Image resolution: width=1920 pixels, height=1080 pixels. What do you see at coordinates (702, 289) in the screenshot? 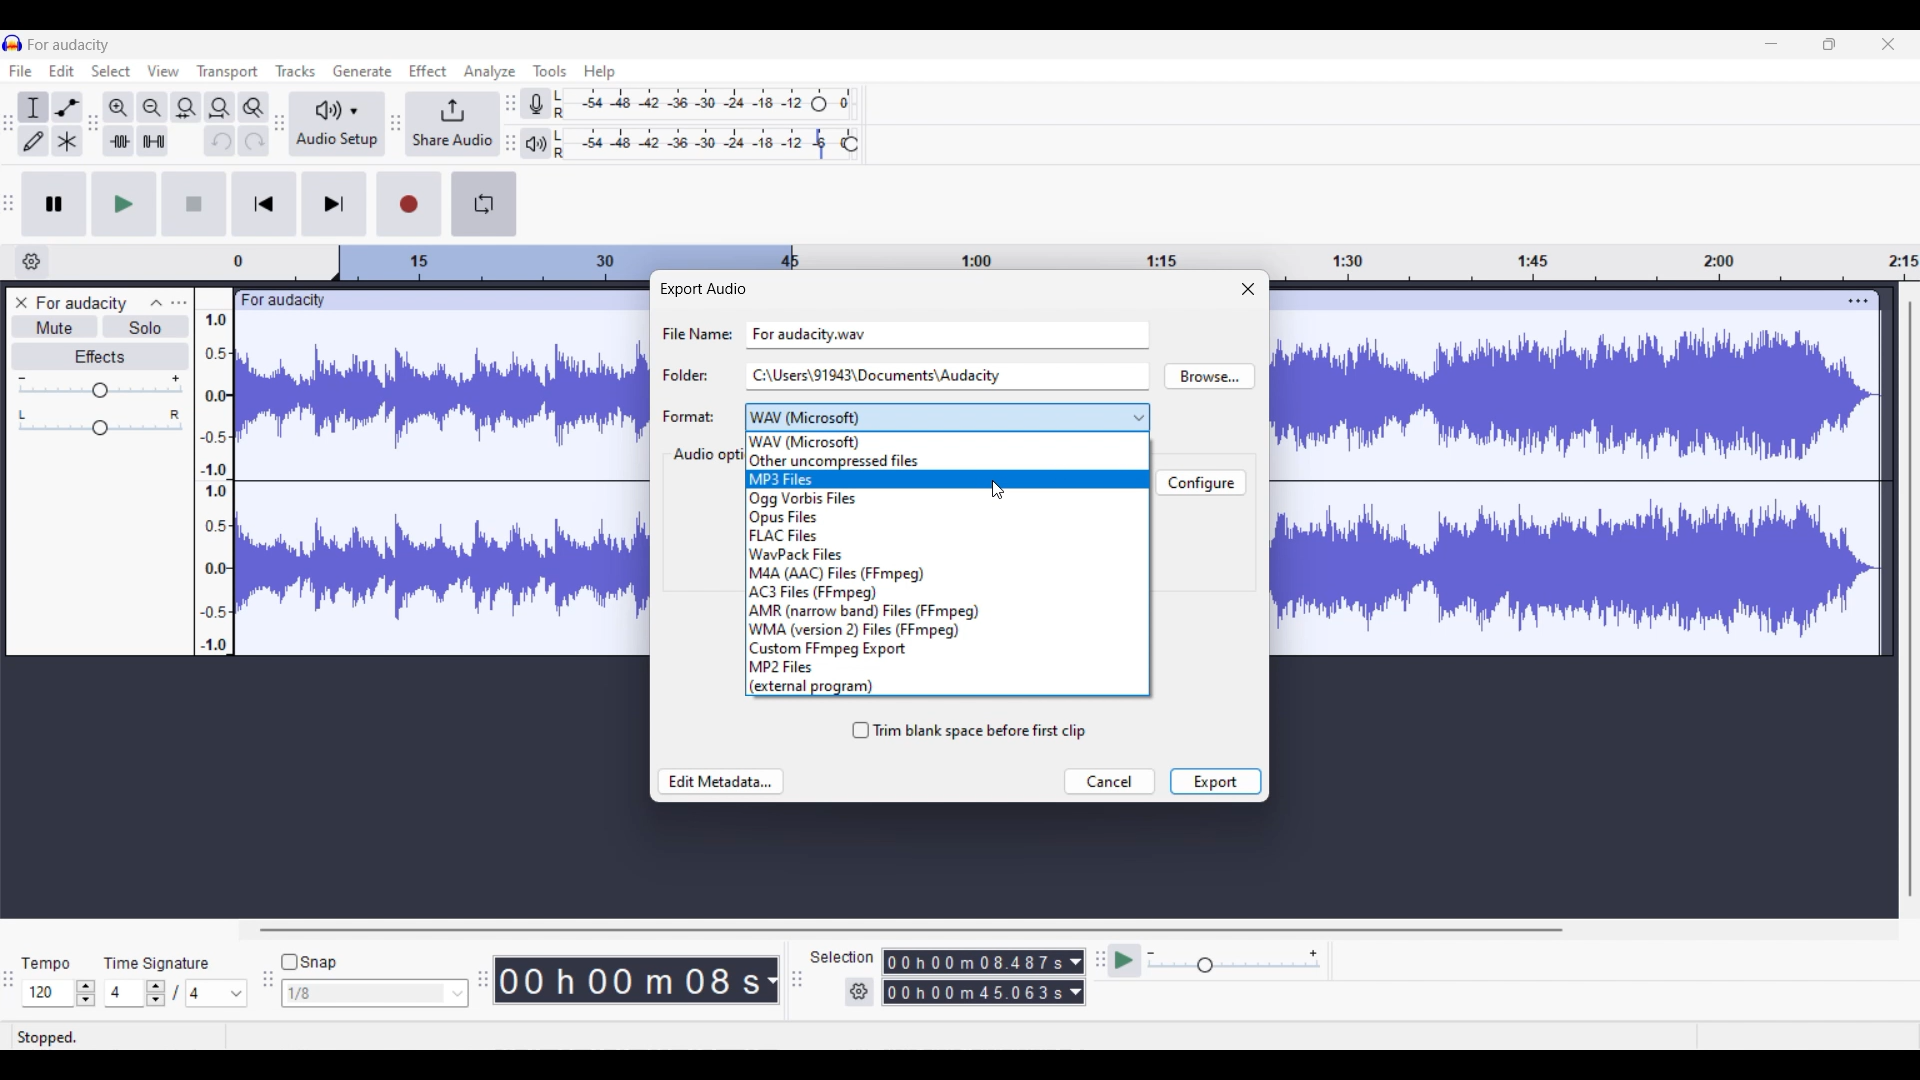
I see `Window title` at bounding box center [702, 289].